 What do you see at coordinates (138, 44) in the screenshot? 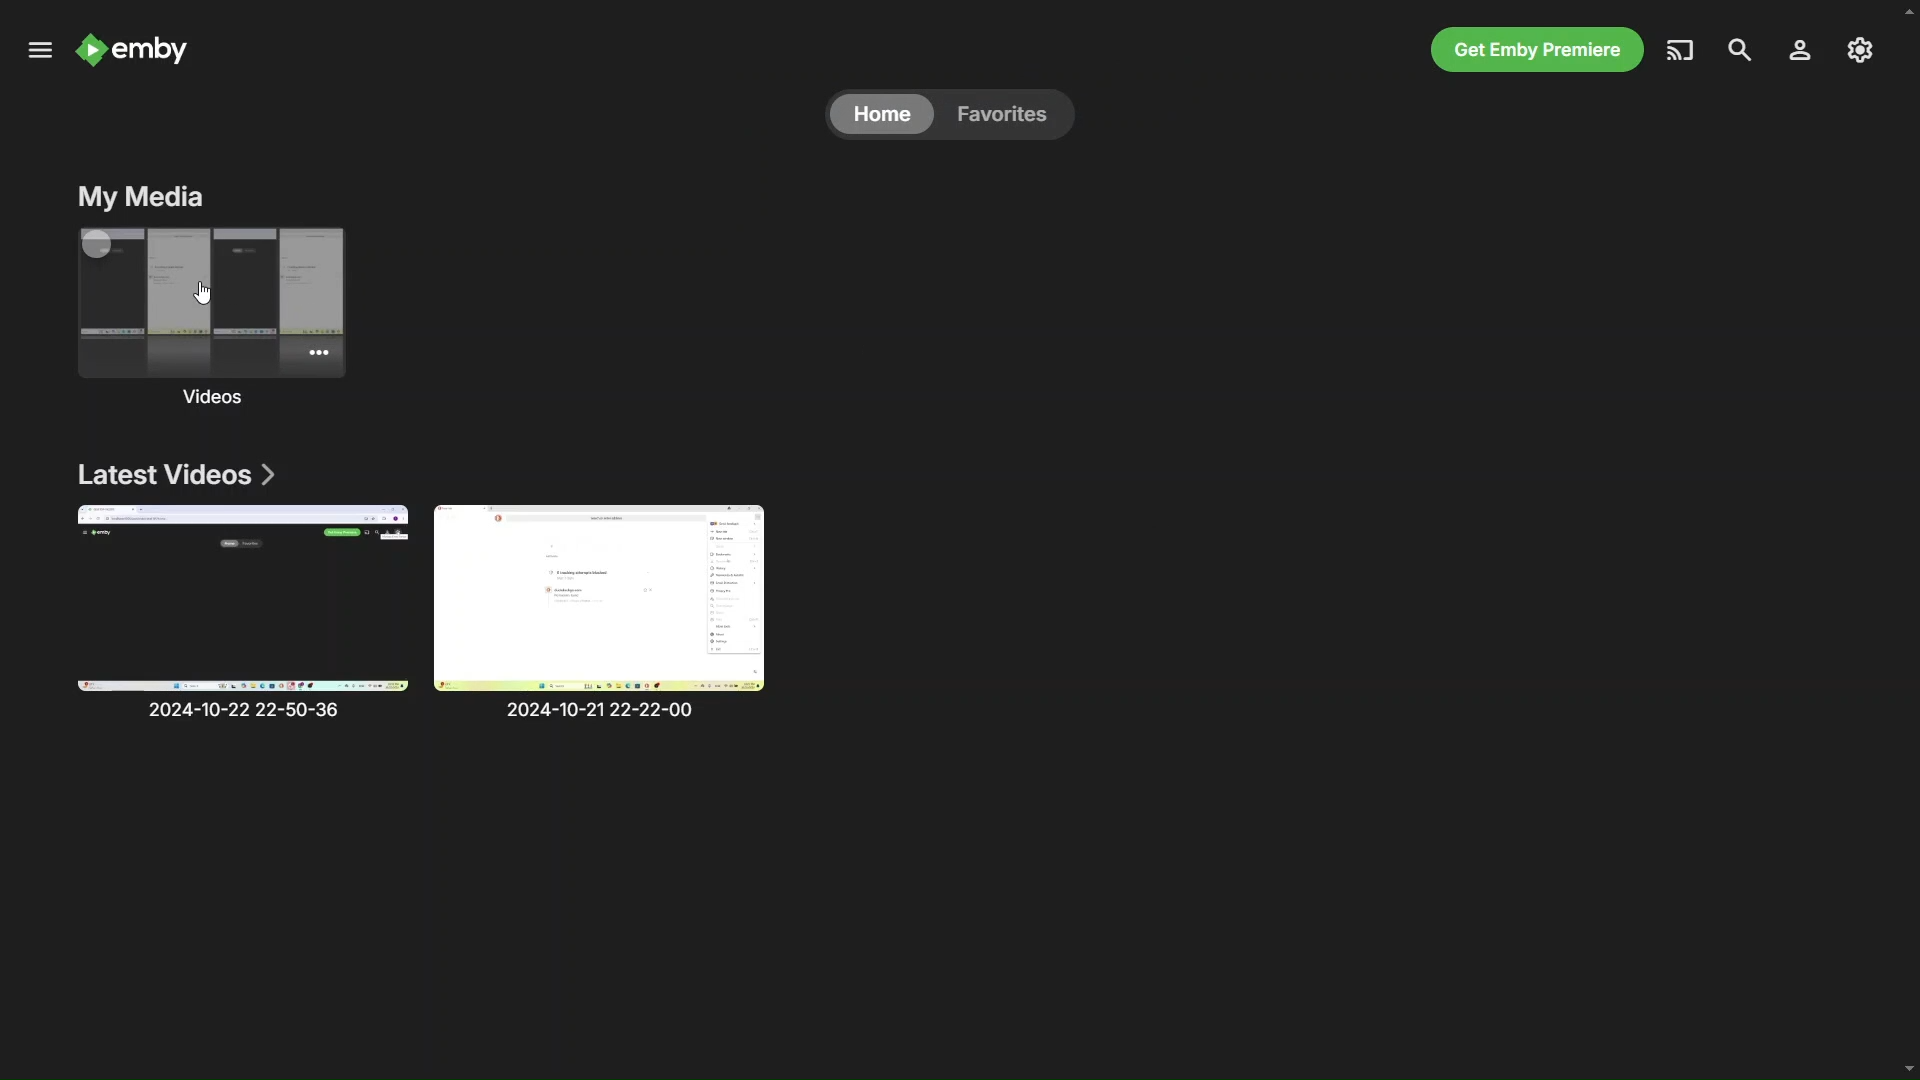
I see `emby` at bounding box center [138, 44].